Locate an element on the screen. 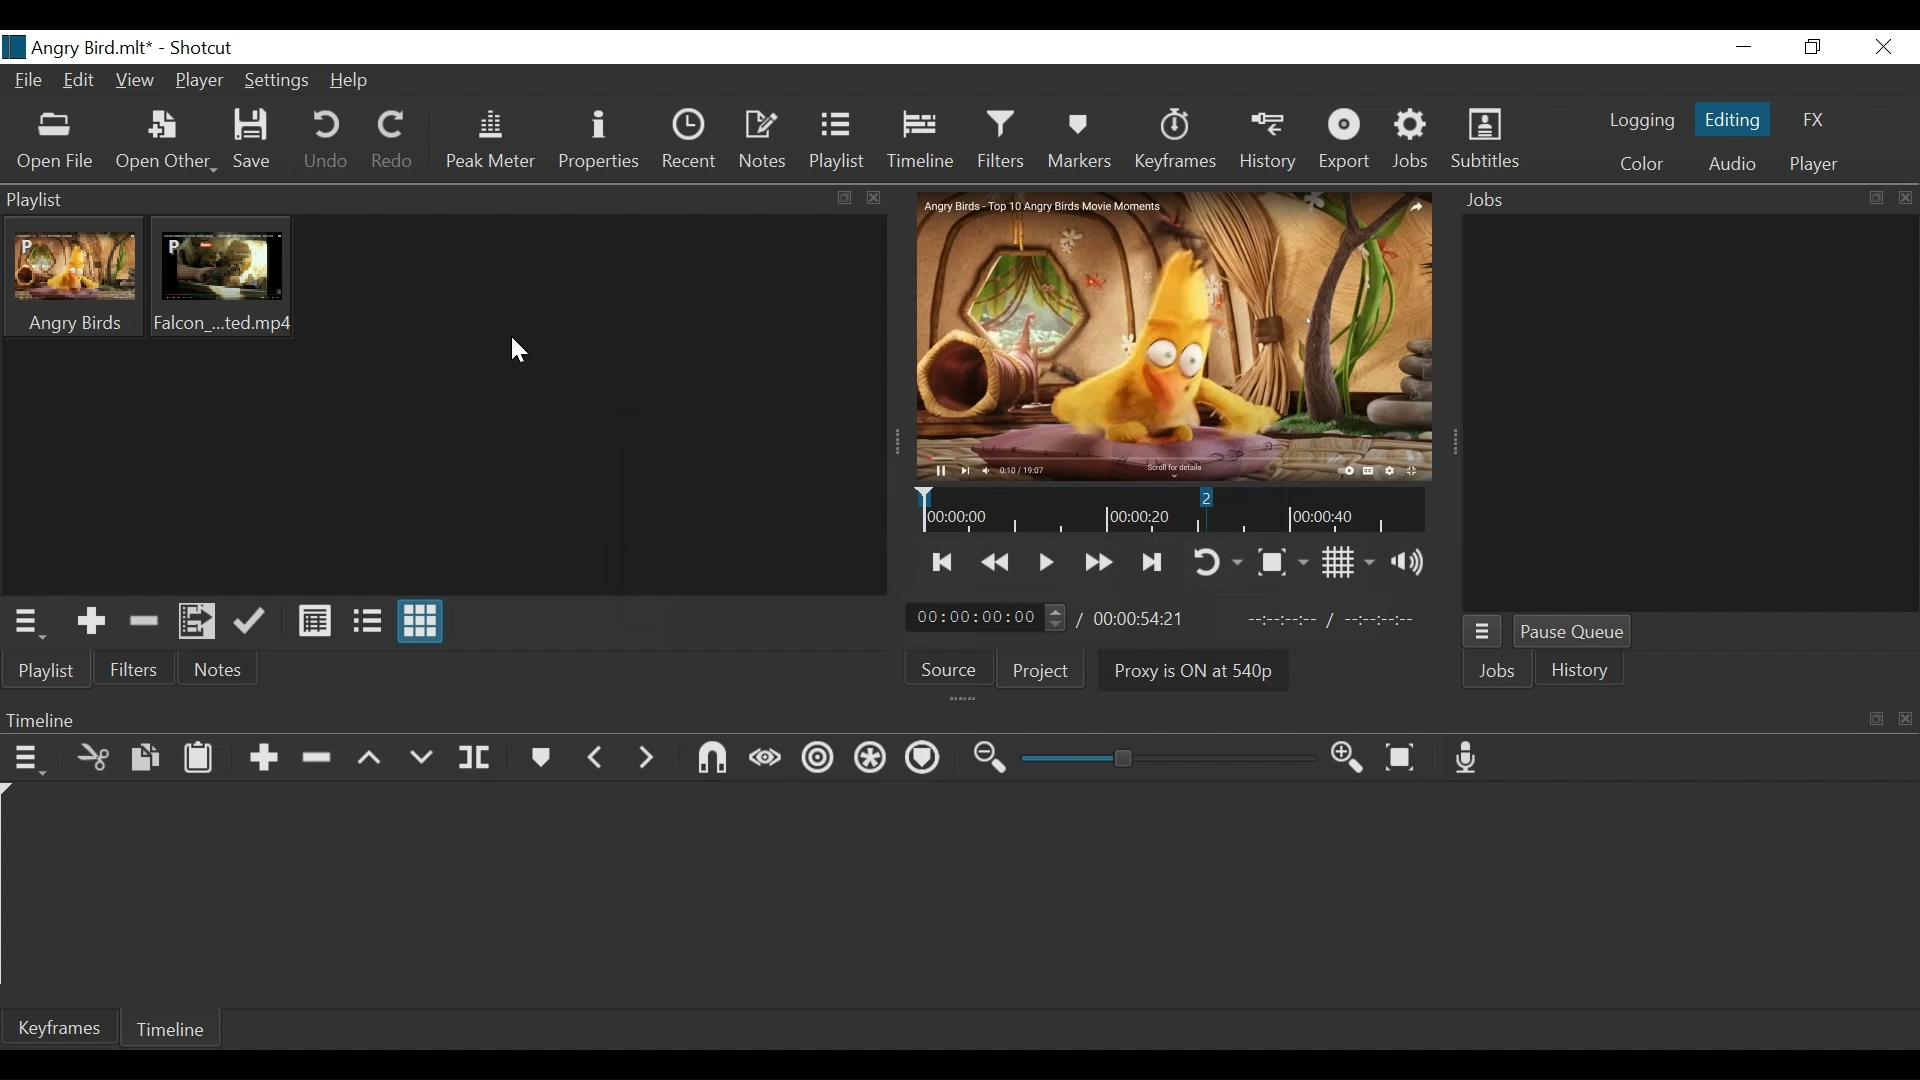  Filter is located at coordinates (135, 669).